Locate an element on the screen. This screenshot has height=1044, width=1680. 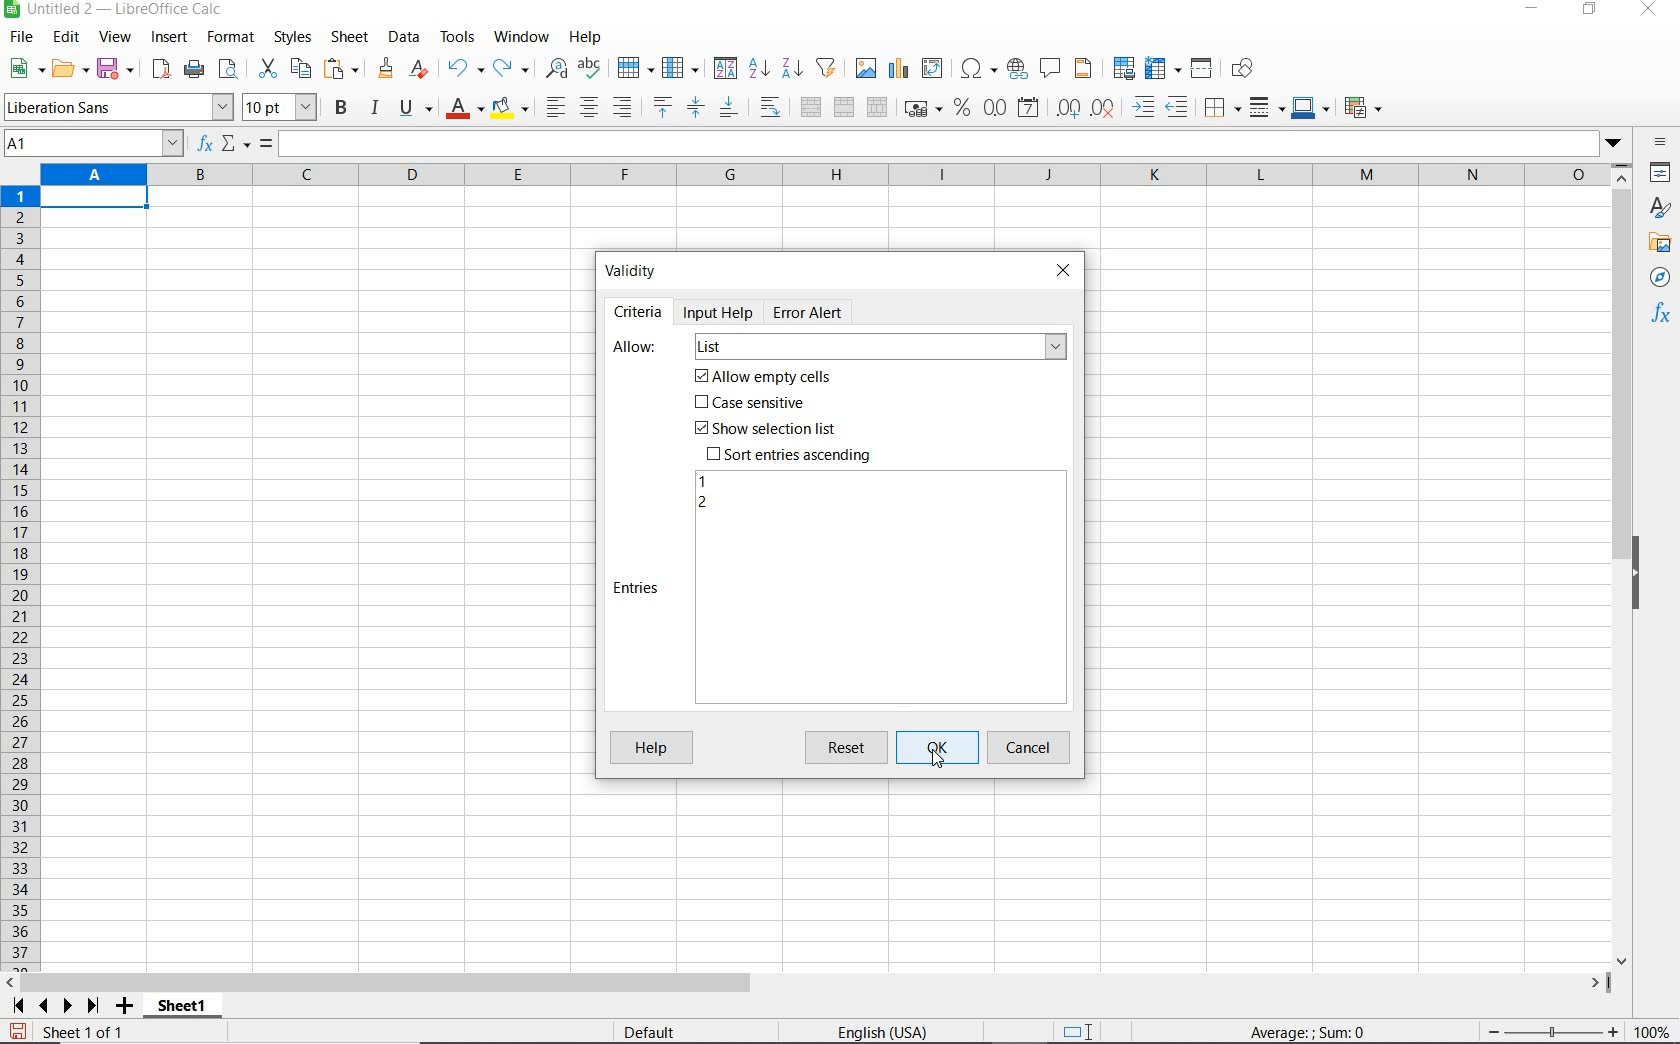
merge and center or unmerge cells is located at coordinates (811, 108).